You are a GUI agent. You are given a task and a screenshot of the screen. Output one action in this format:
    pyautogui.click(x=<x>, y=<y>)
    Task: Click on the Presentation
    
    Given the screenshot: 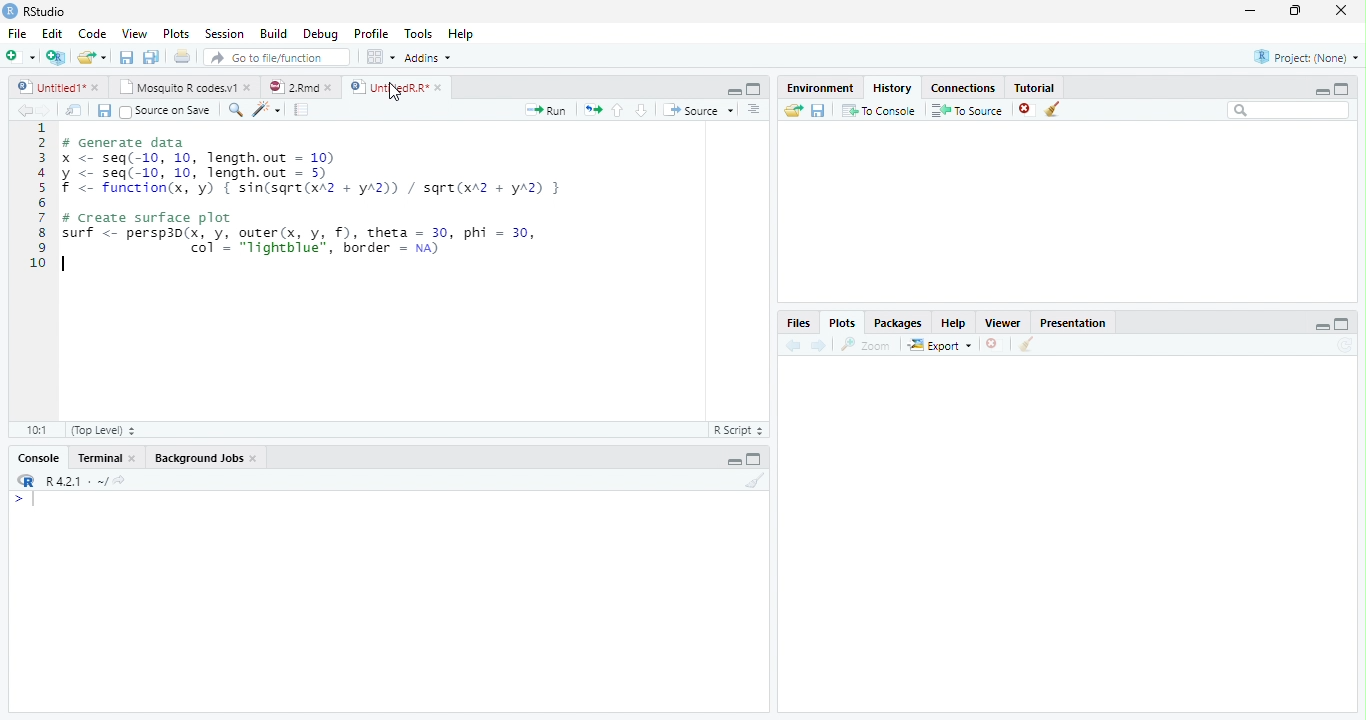 What is the action you would take?
    pyautogui.click(x=1073, y=322)
    